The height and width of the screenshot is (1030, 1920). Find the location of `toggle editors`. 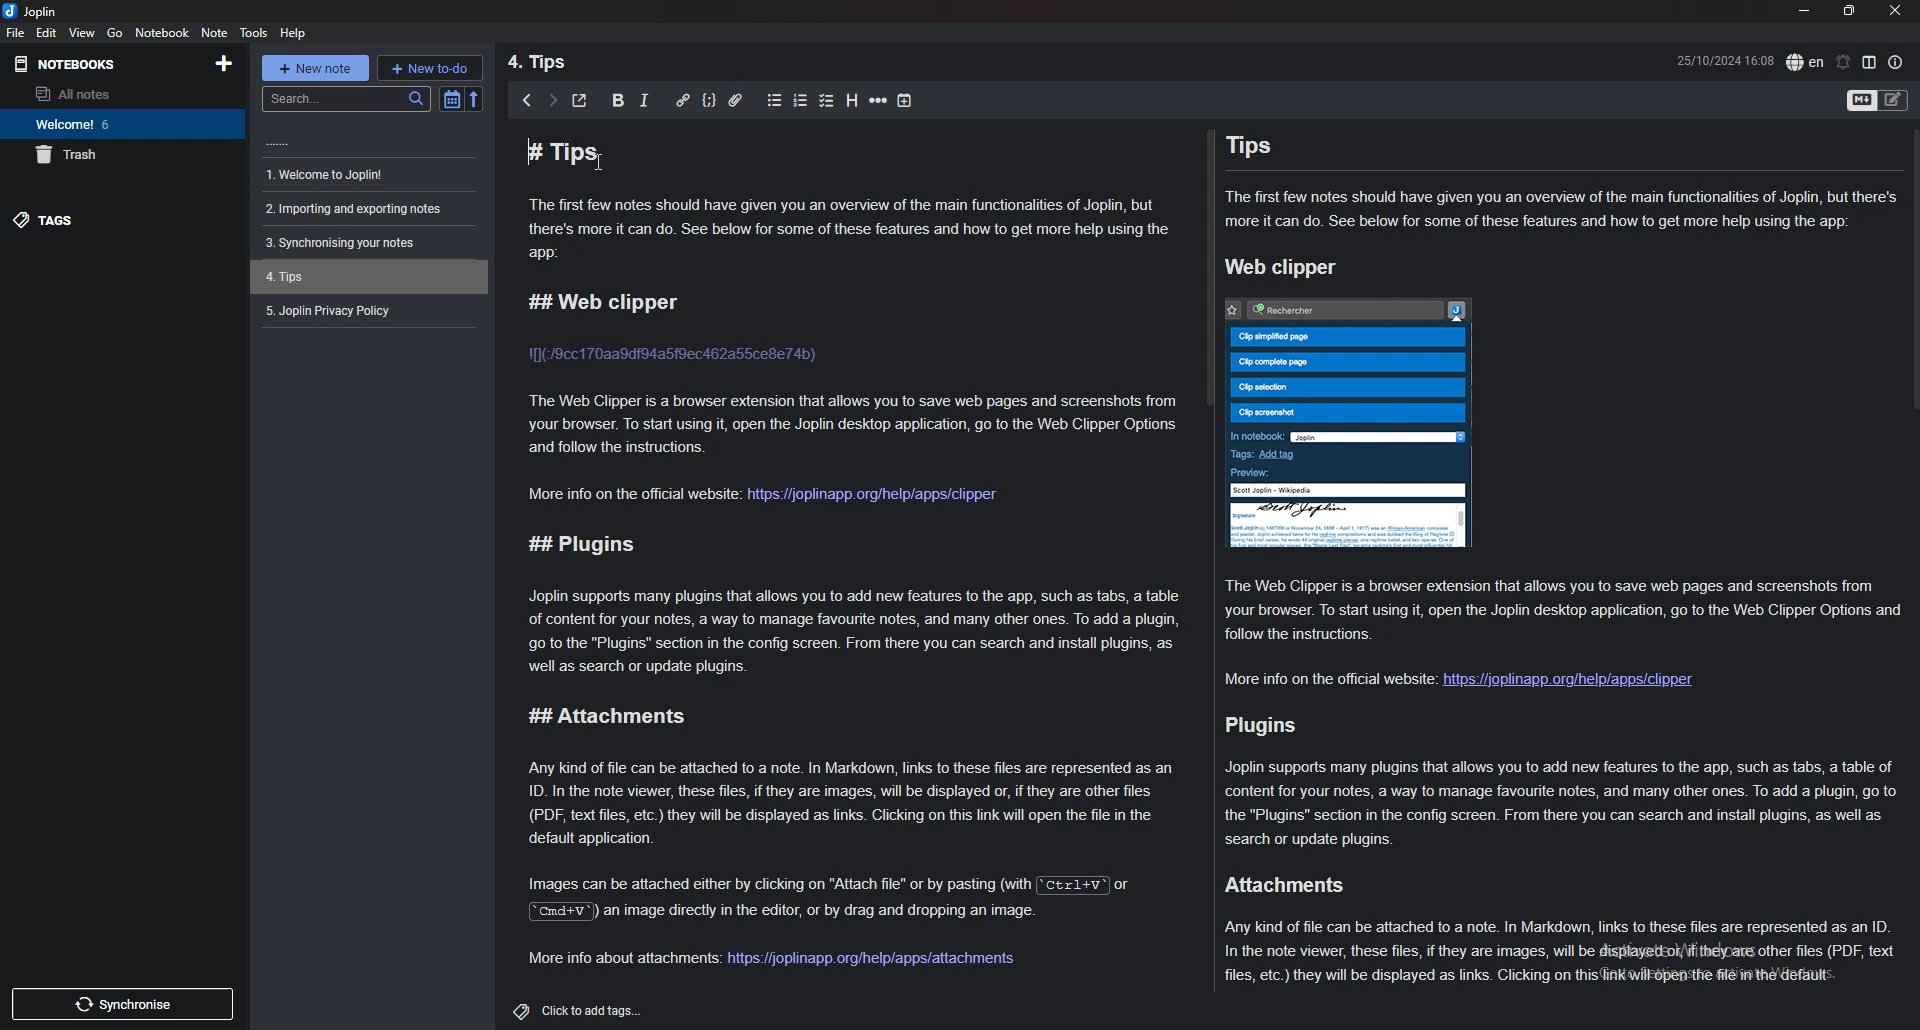

toggle editors is located at coordinates (1894, 101).